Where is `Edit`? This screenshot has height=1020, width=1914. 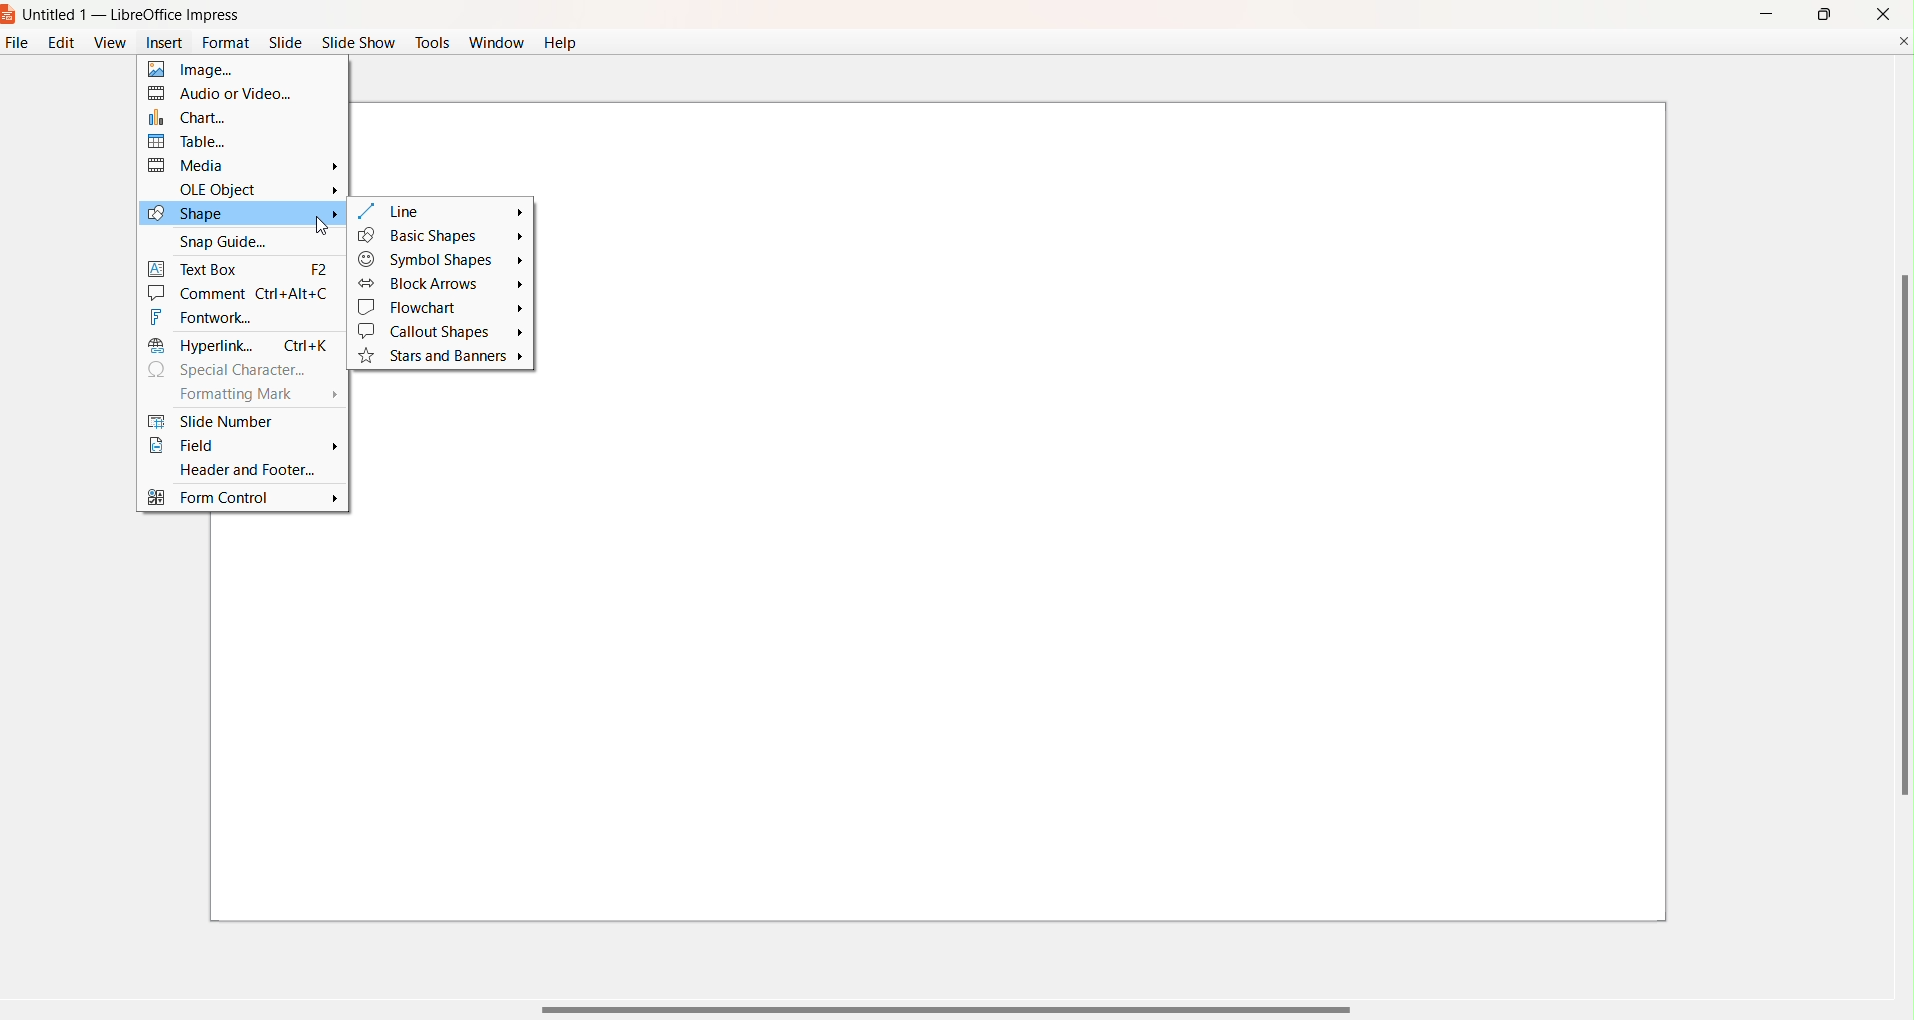
Edit is located at coordinates (61, 42).